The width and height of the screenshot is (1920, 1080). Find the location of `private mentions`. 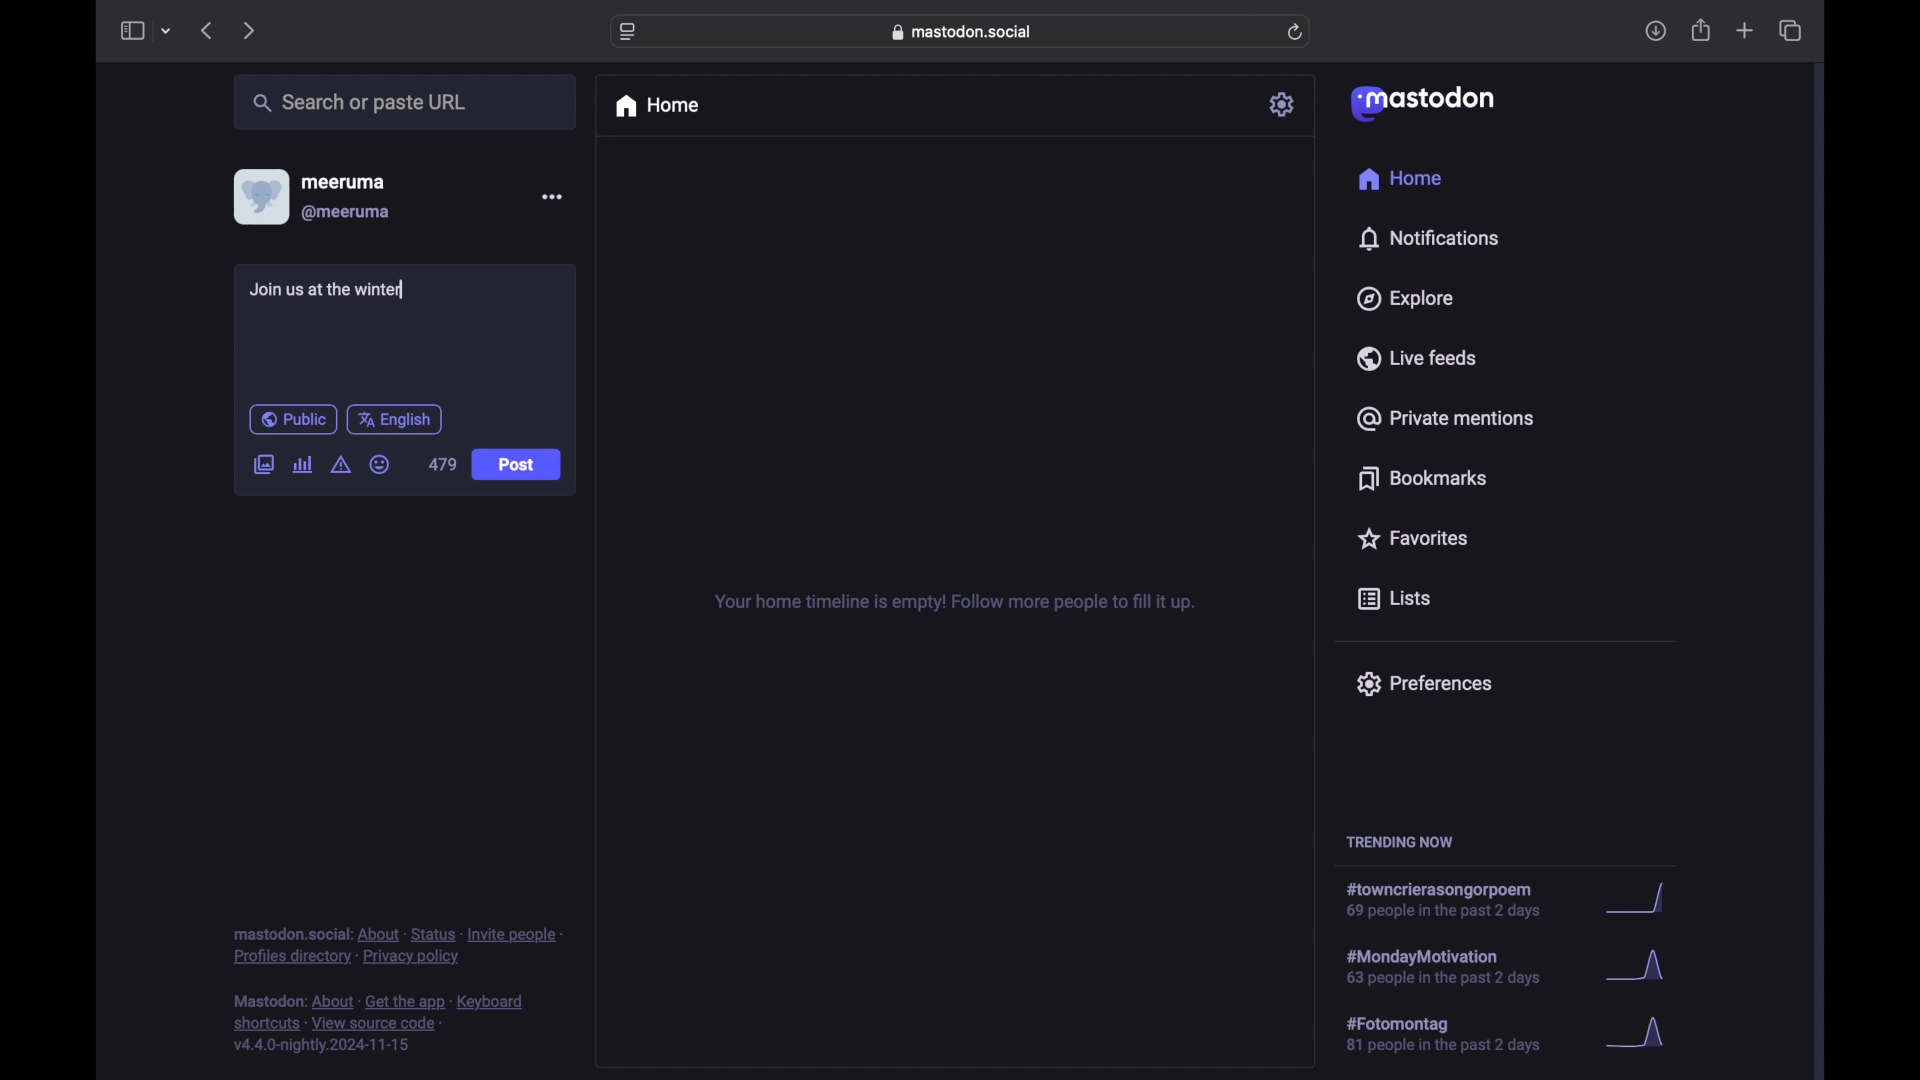

private mentions is located at coordinates (1446, 418).